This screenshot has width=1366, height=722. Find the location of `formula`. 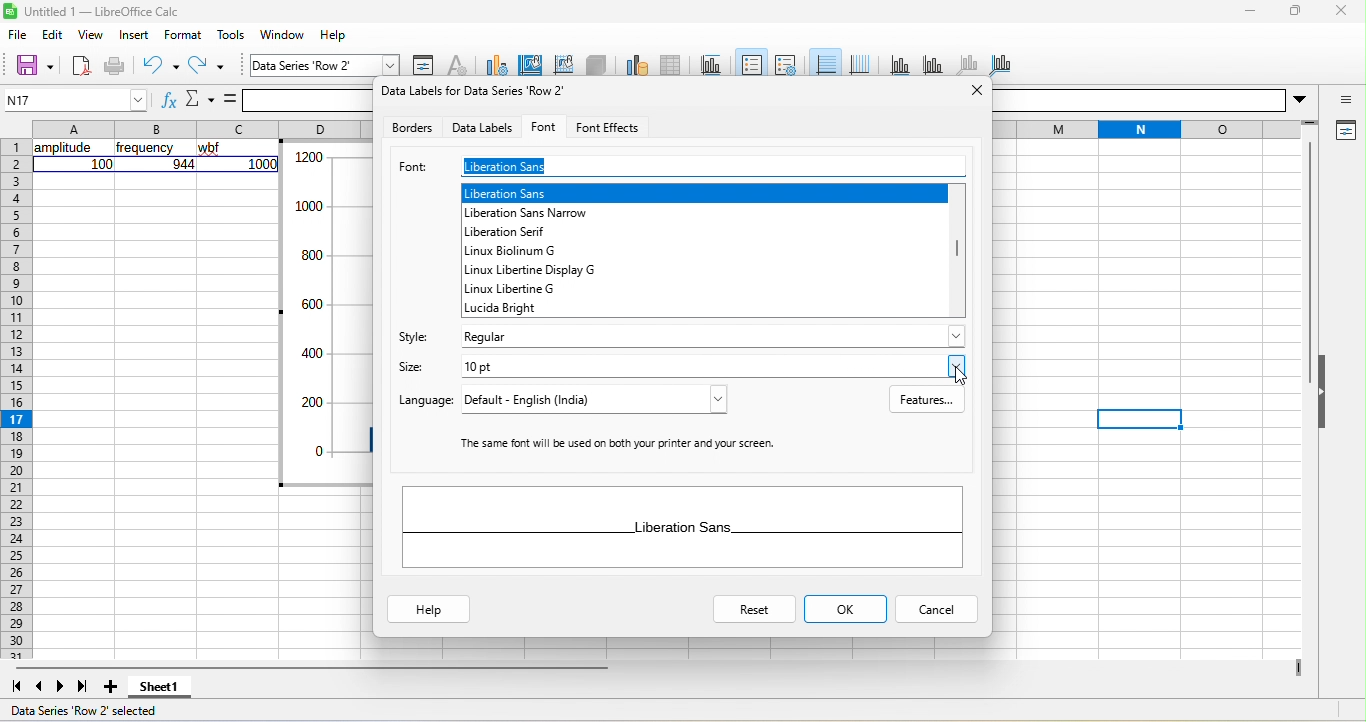

formula is located at coordinates (227, 101).